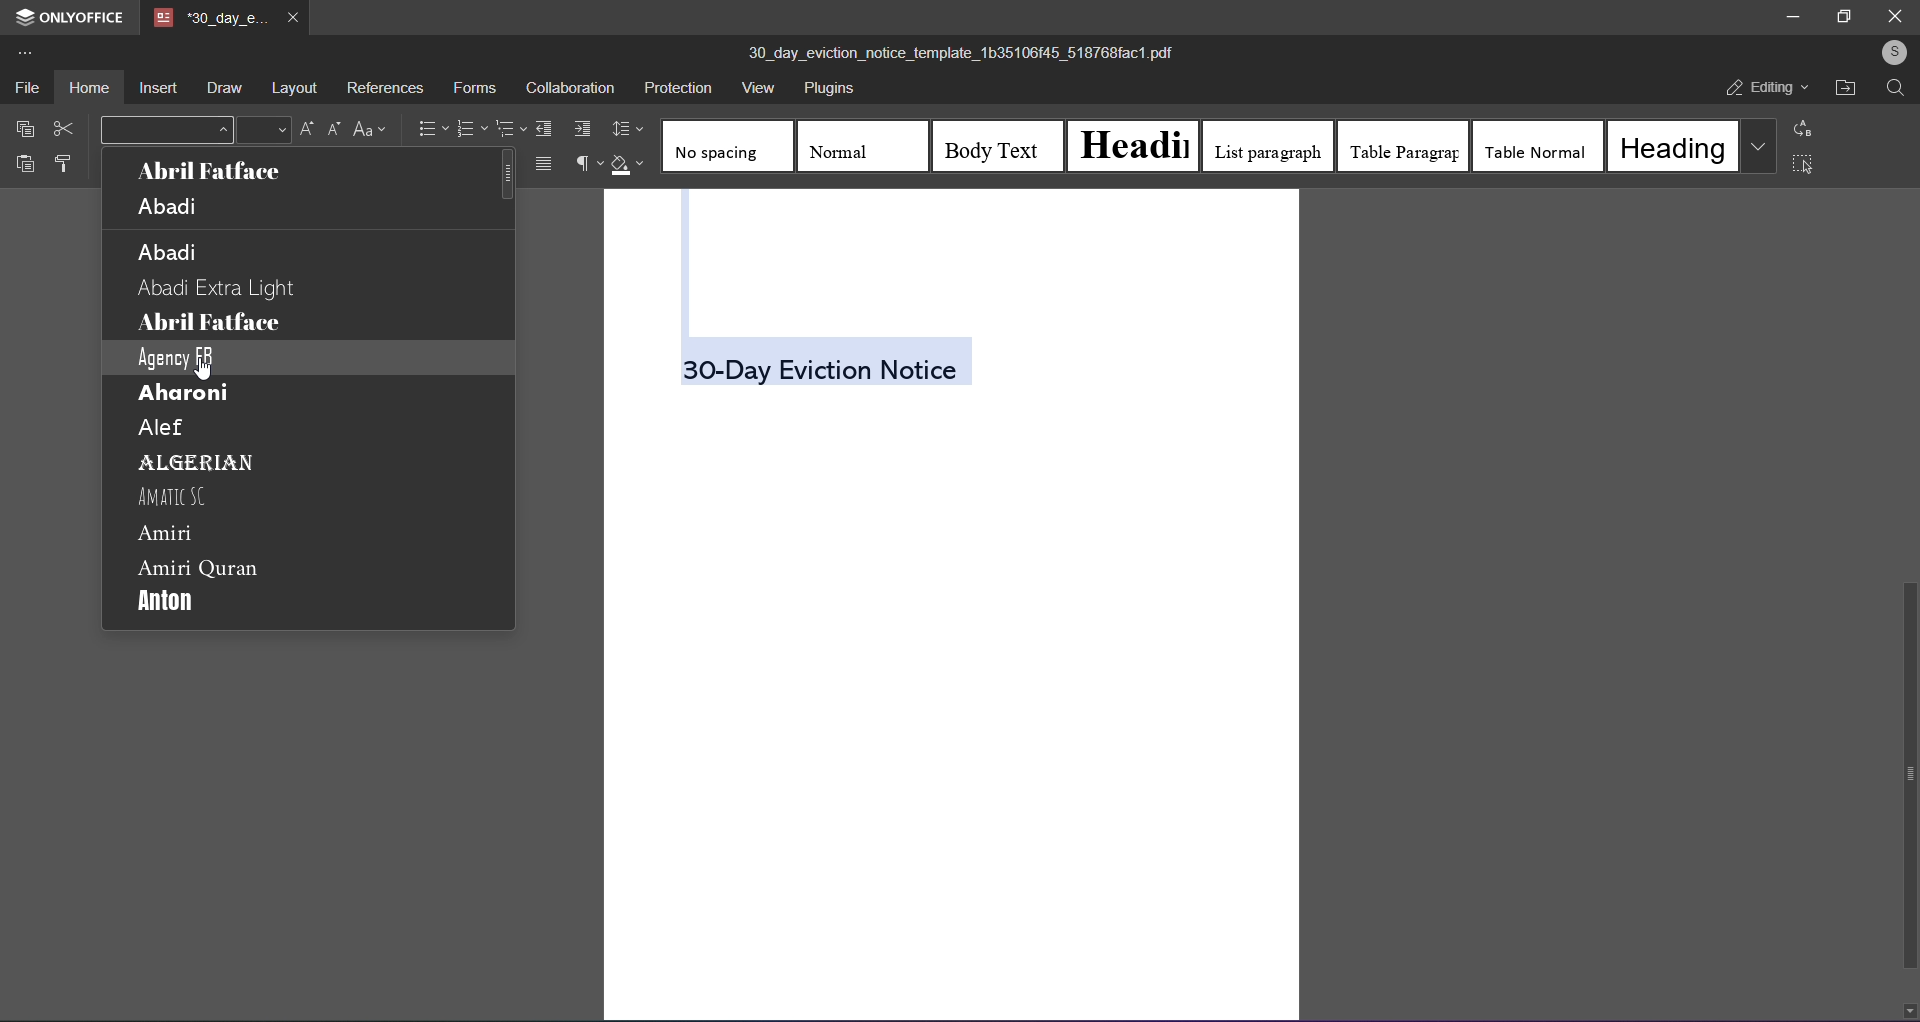  I want to click on more, so click(1757, 145).